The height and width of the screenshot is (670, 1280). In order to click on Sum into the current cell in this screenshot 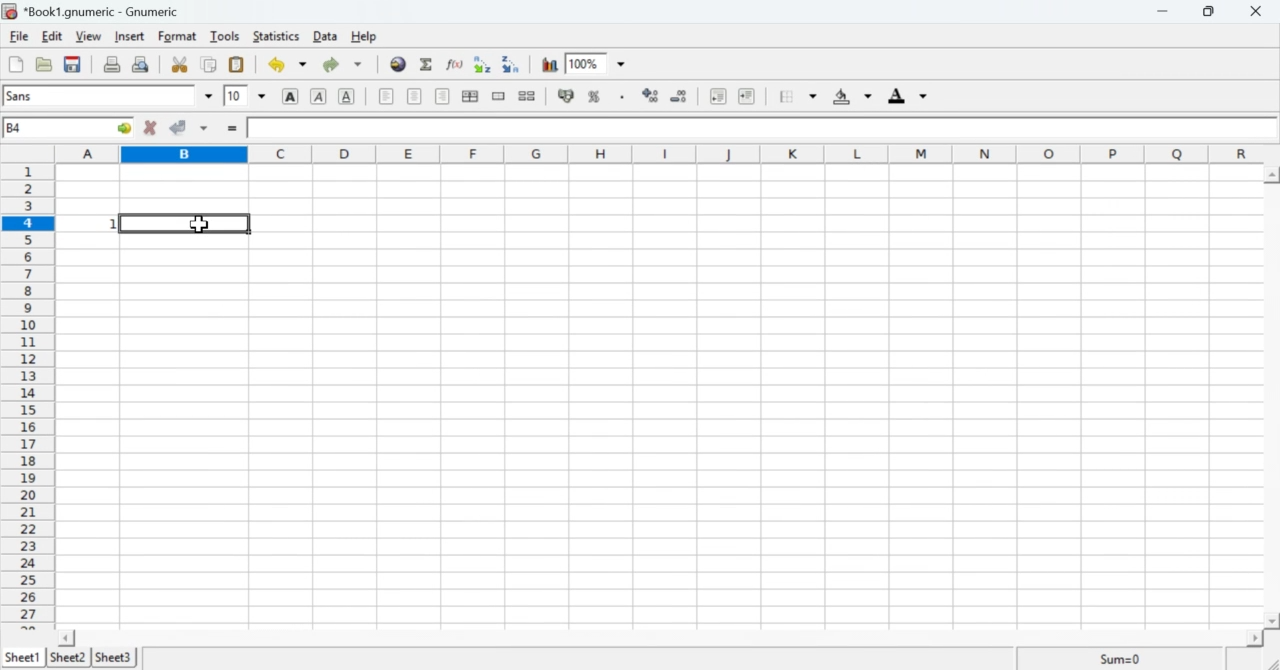, I will do `click(429, 63)`.